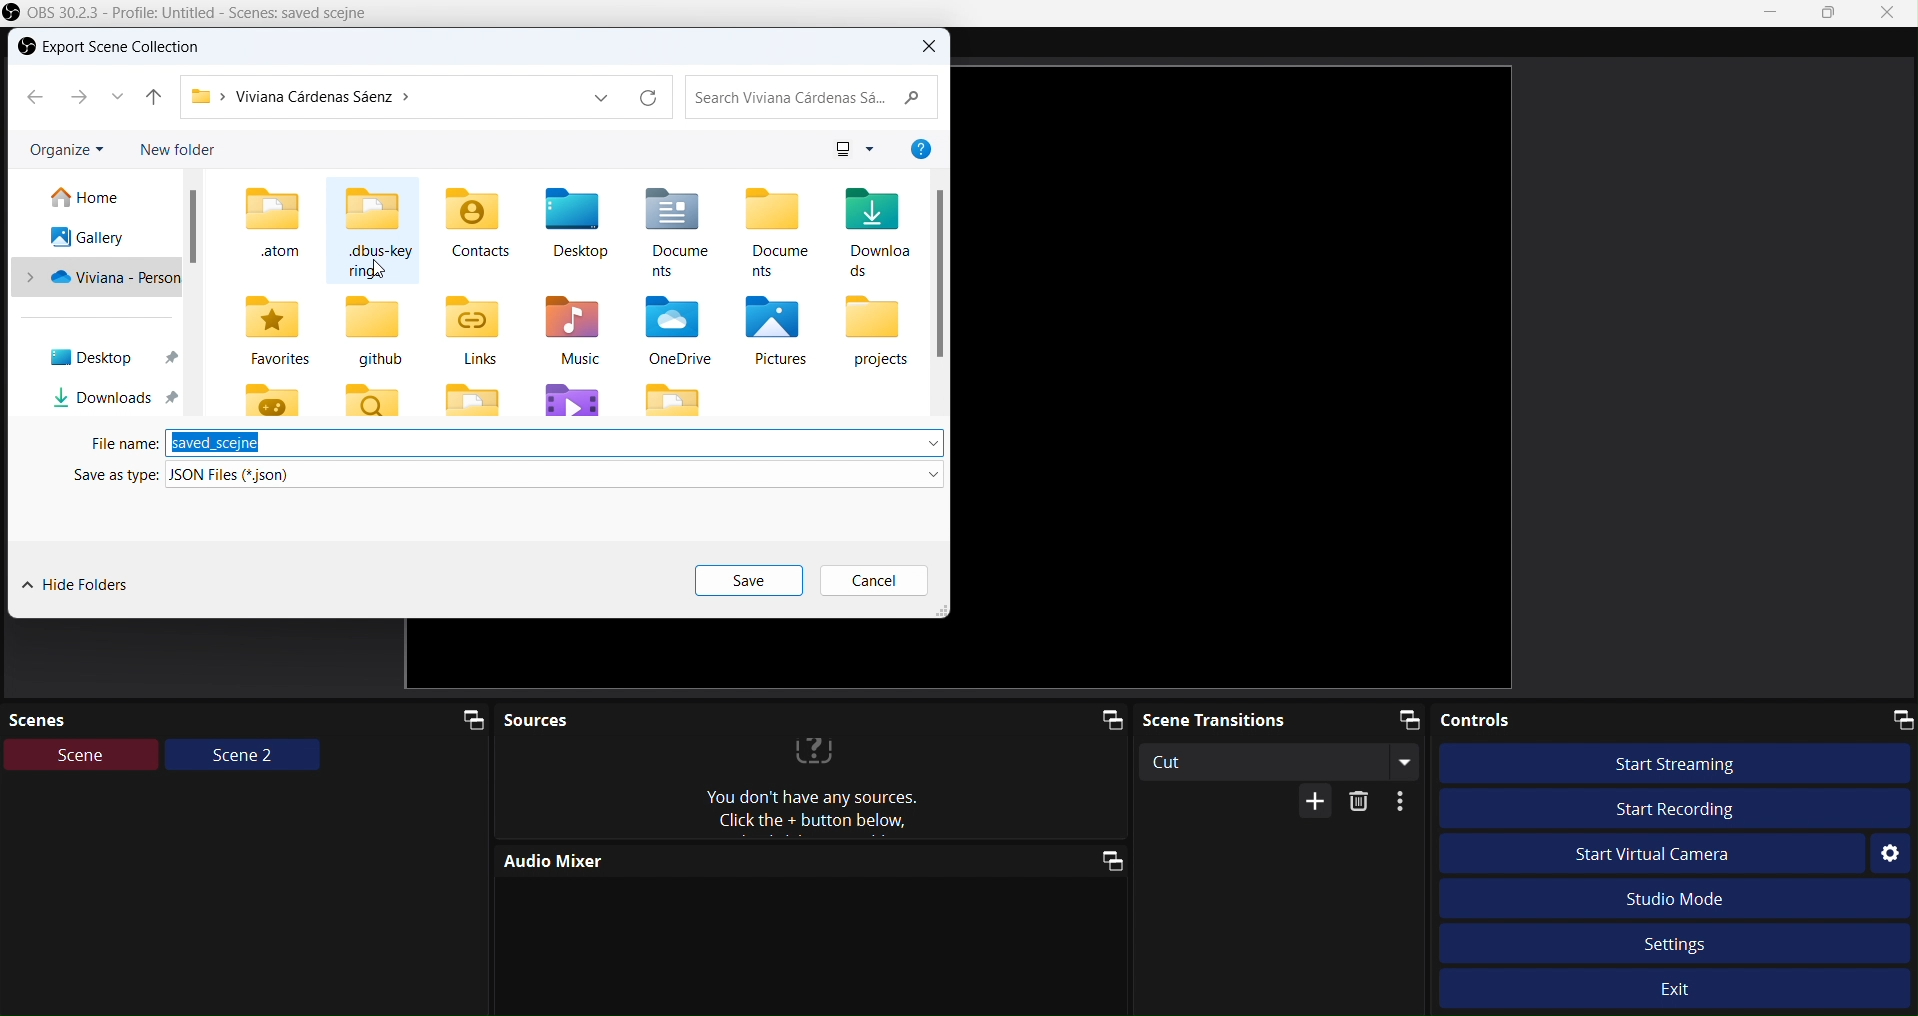 Image resolution: width=1918 pixels, height=1016 pixels. I want to click on Settings, so click(1890, 855).